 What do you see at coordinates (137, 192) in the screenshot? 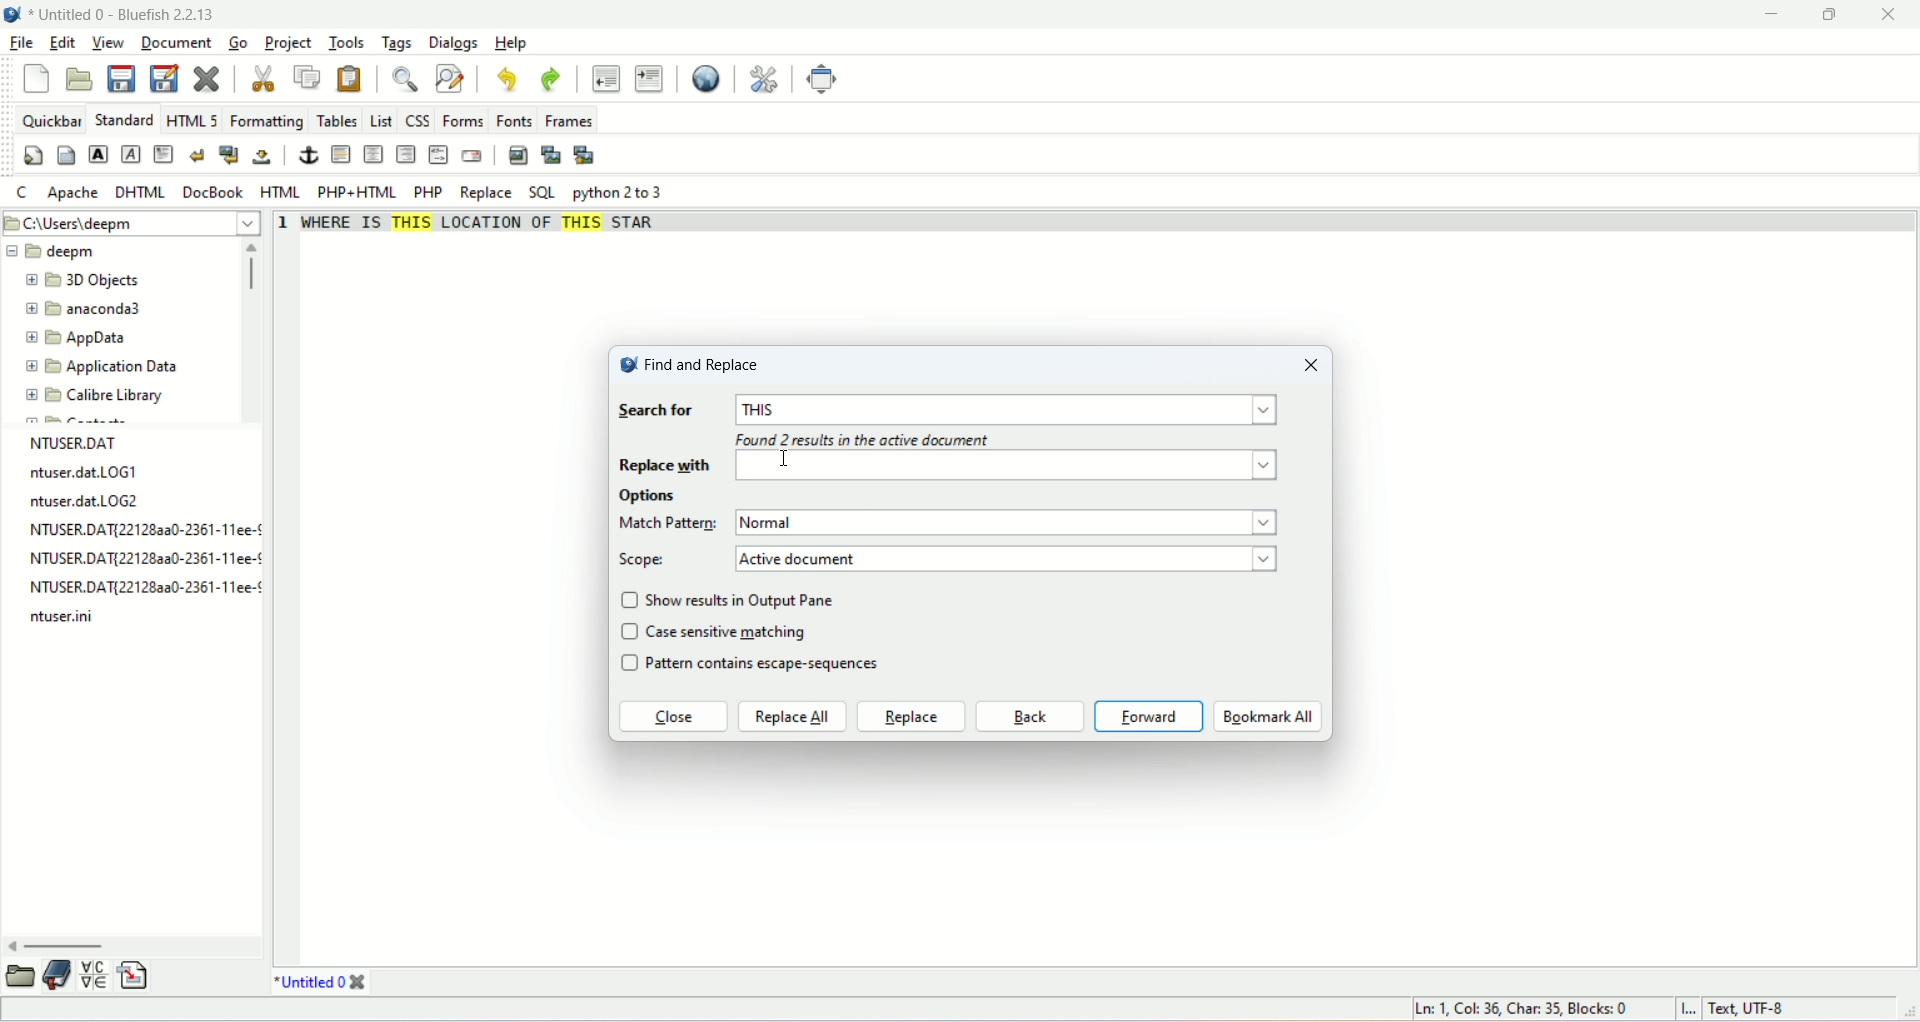
I see `DHTML` at bounding box center [137, 192].